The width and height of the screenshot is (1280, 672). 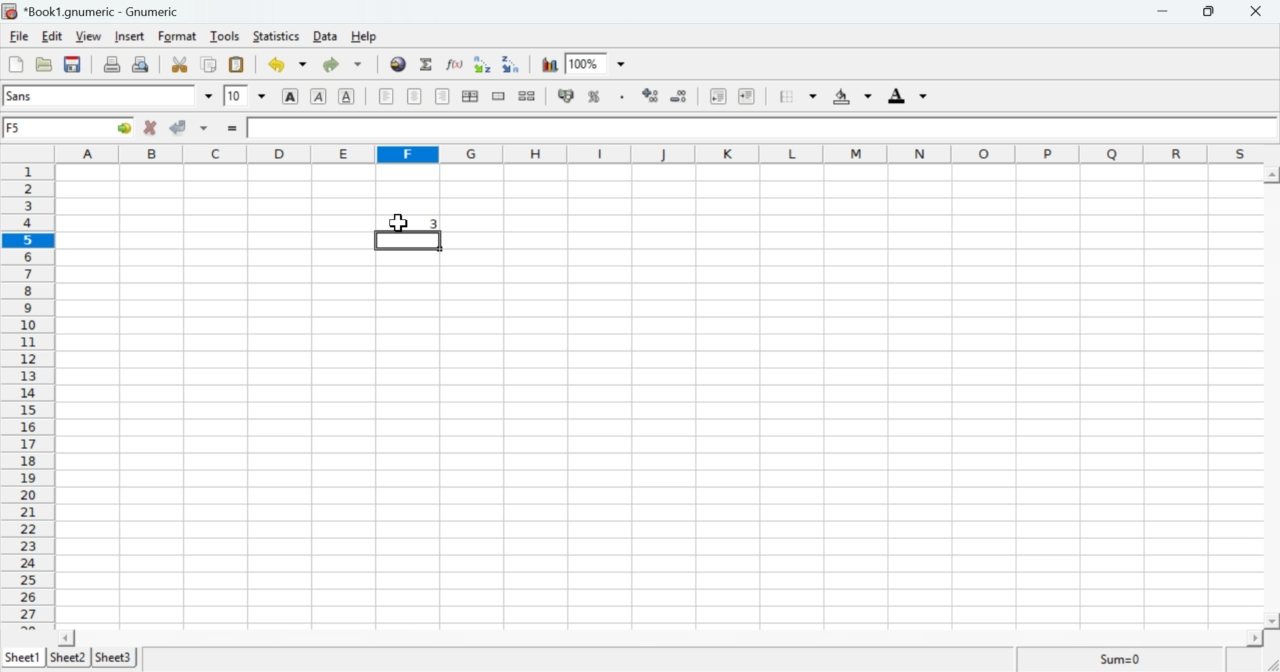 What do you see at coordinates (1273, 398) in the screenshot?
I see `scroll bar` at bounding box center [1273, 398].